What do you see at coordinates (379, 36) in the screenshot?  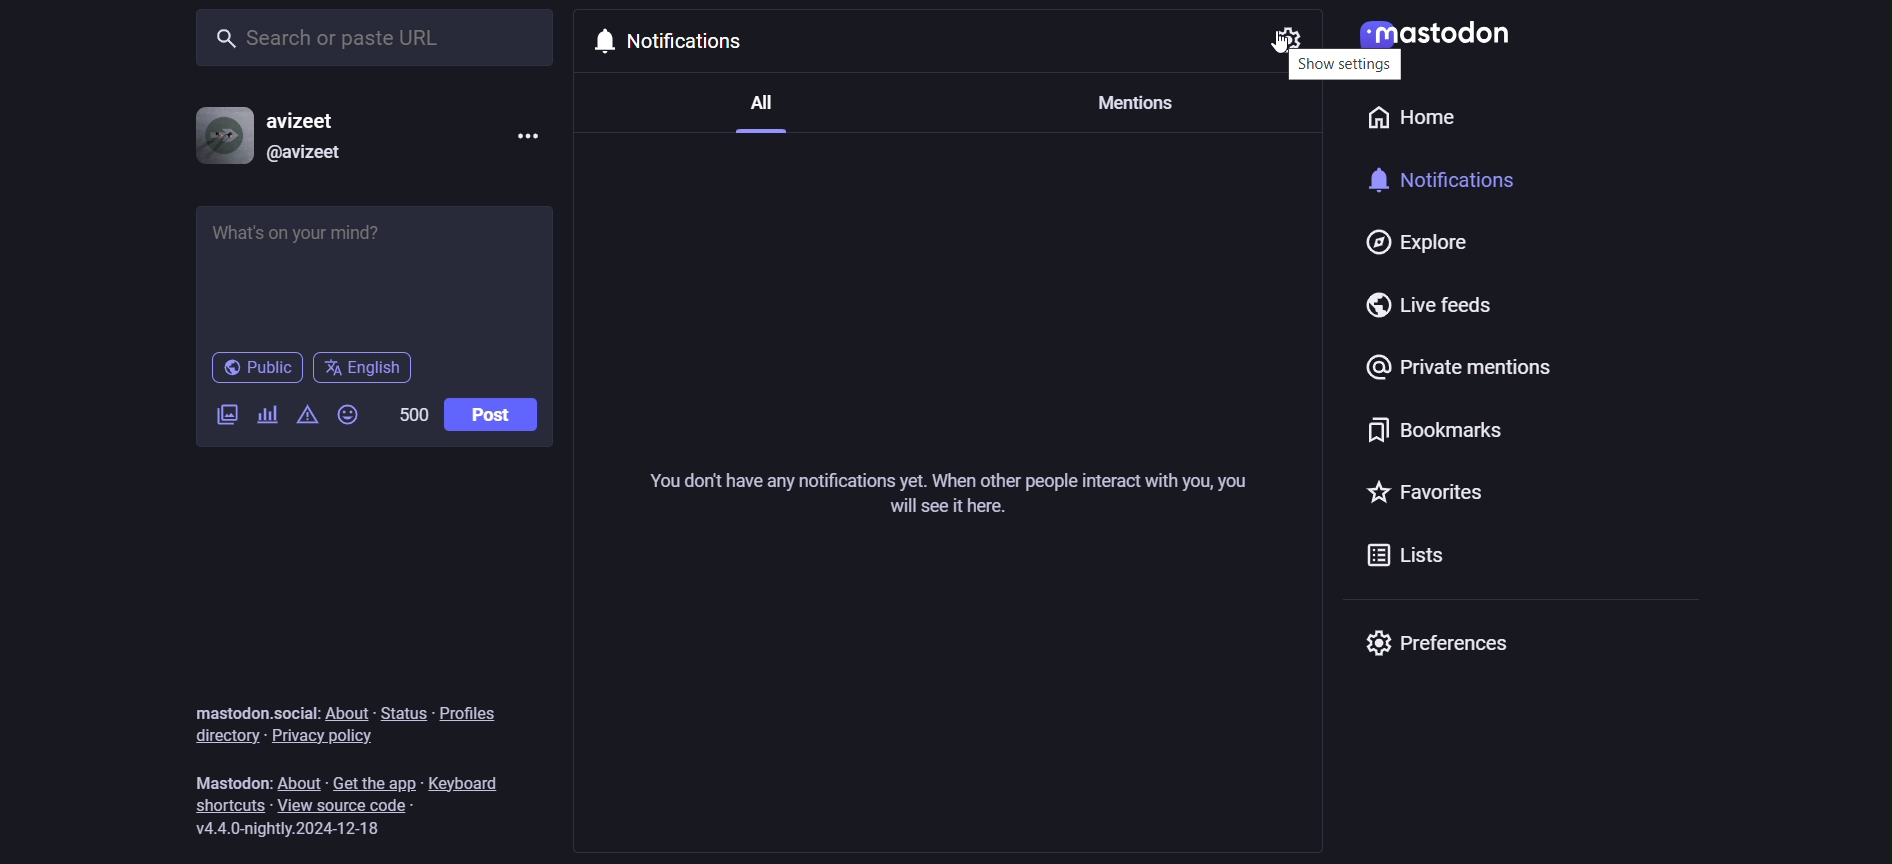 I see `search` at bounding box center [379, 36].